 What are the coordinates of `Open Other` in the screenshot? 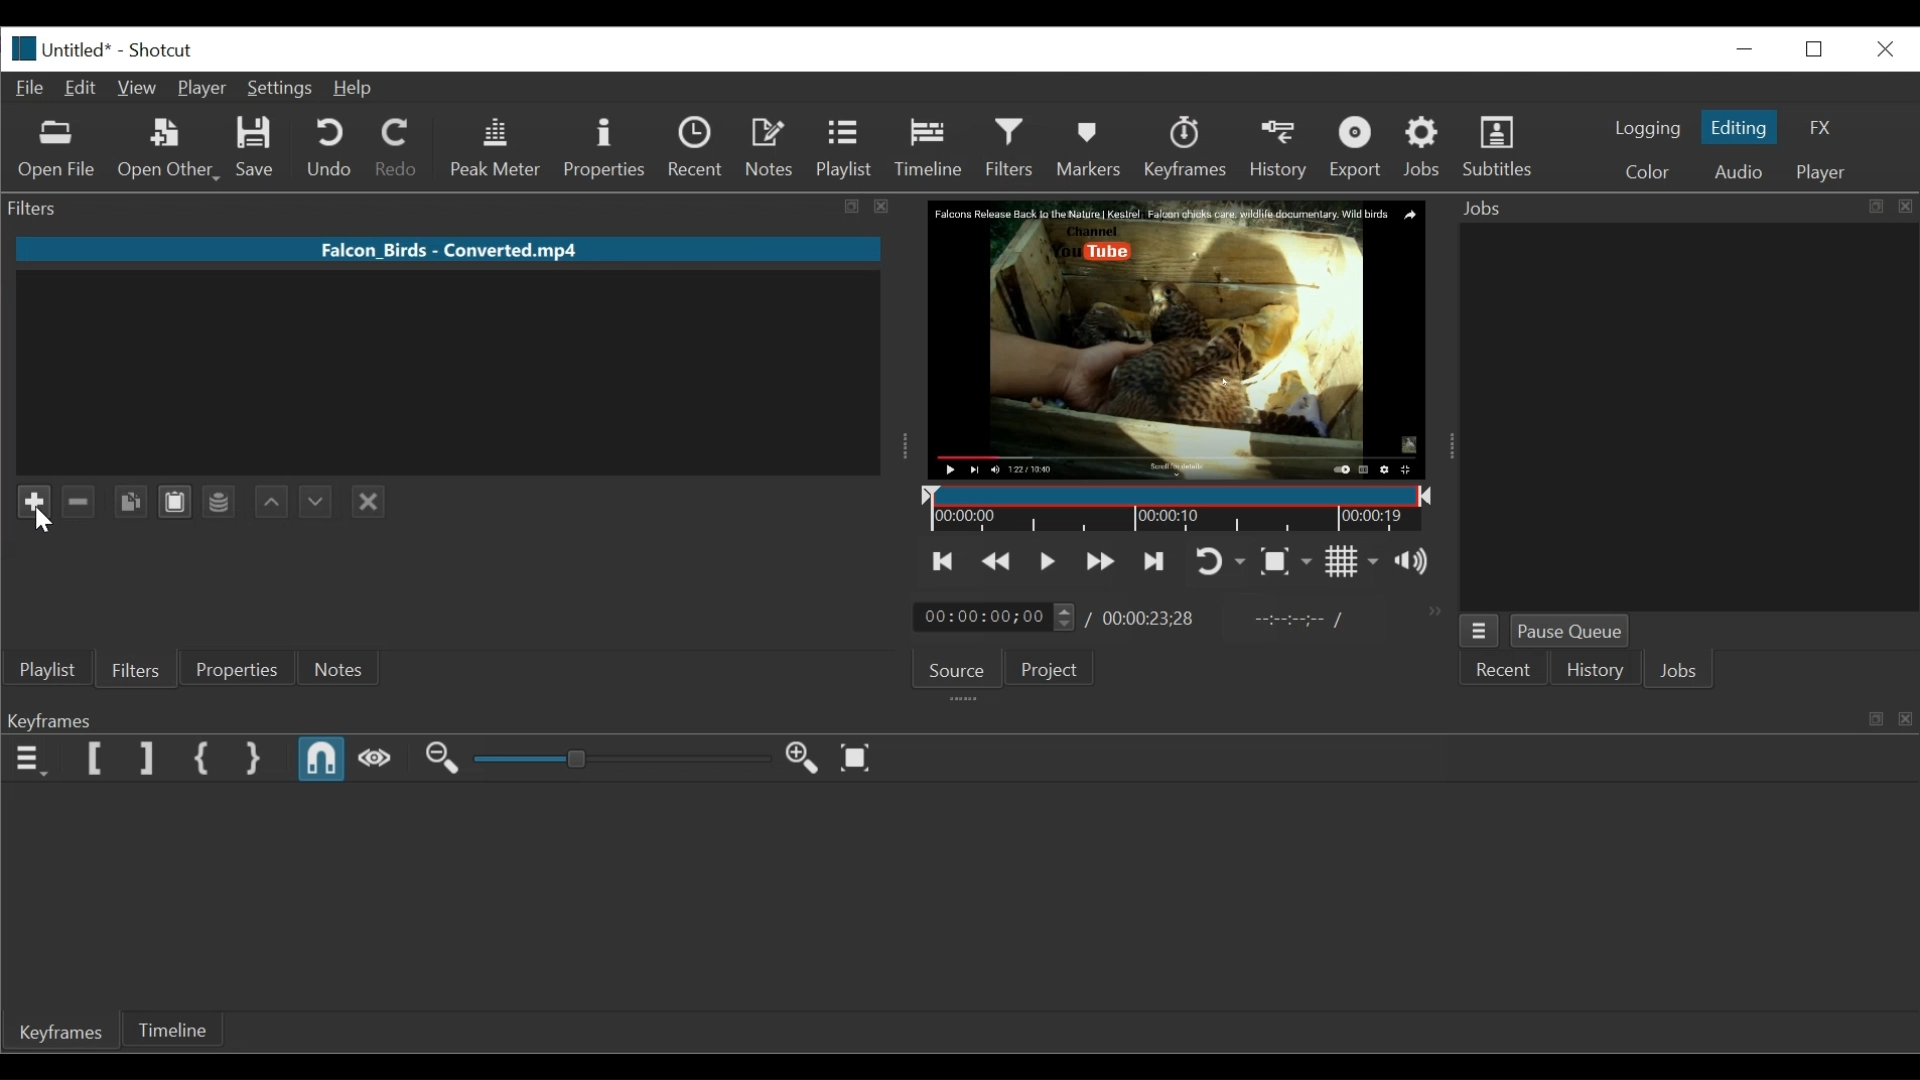 It's located at (170, 149).